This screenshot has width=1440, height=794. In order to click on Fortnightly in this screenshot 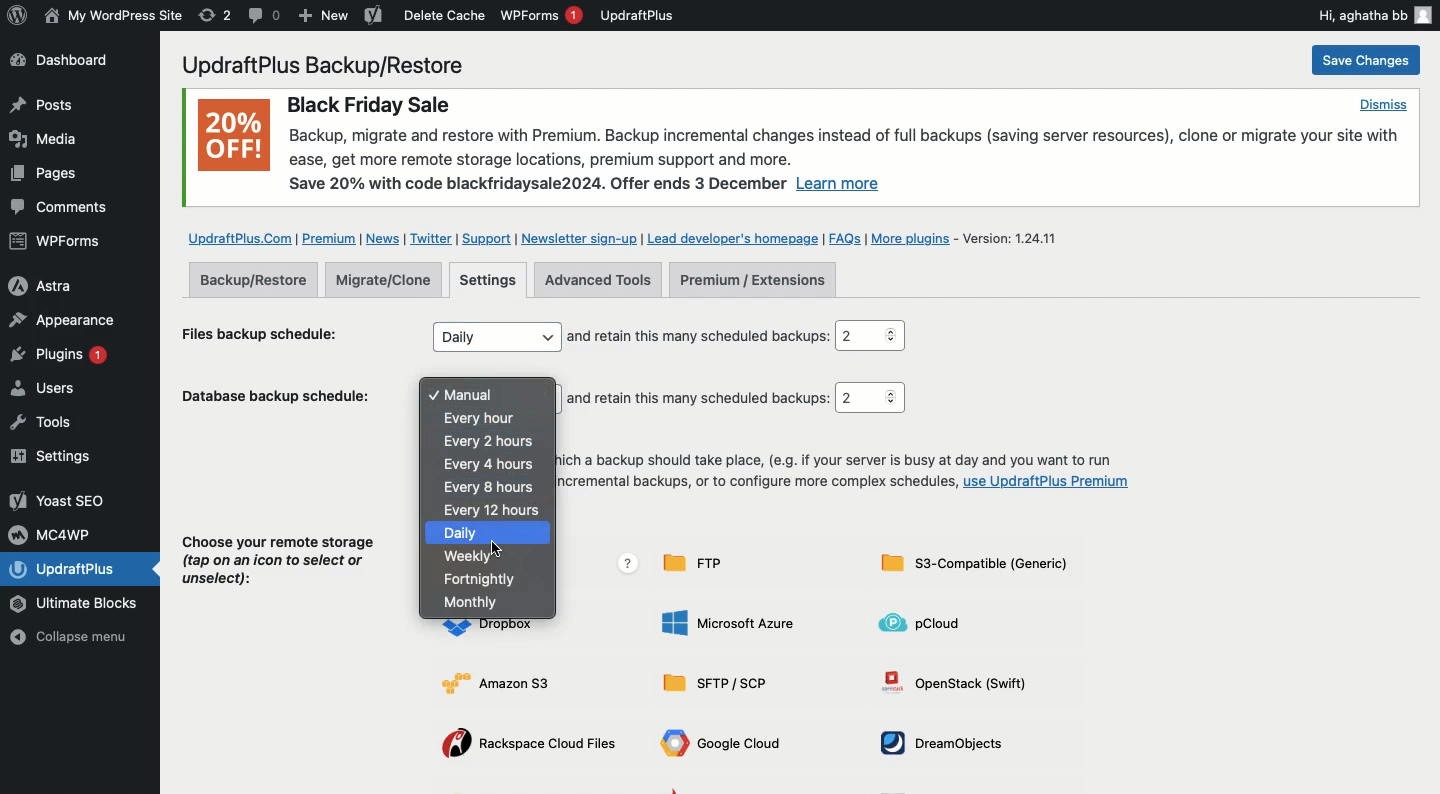, I will do `click(483, 581)`.